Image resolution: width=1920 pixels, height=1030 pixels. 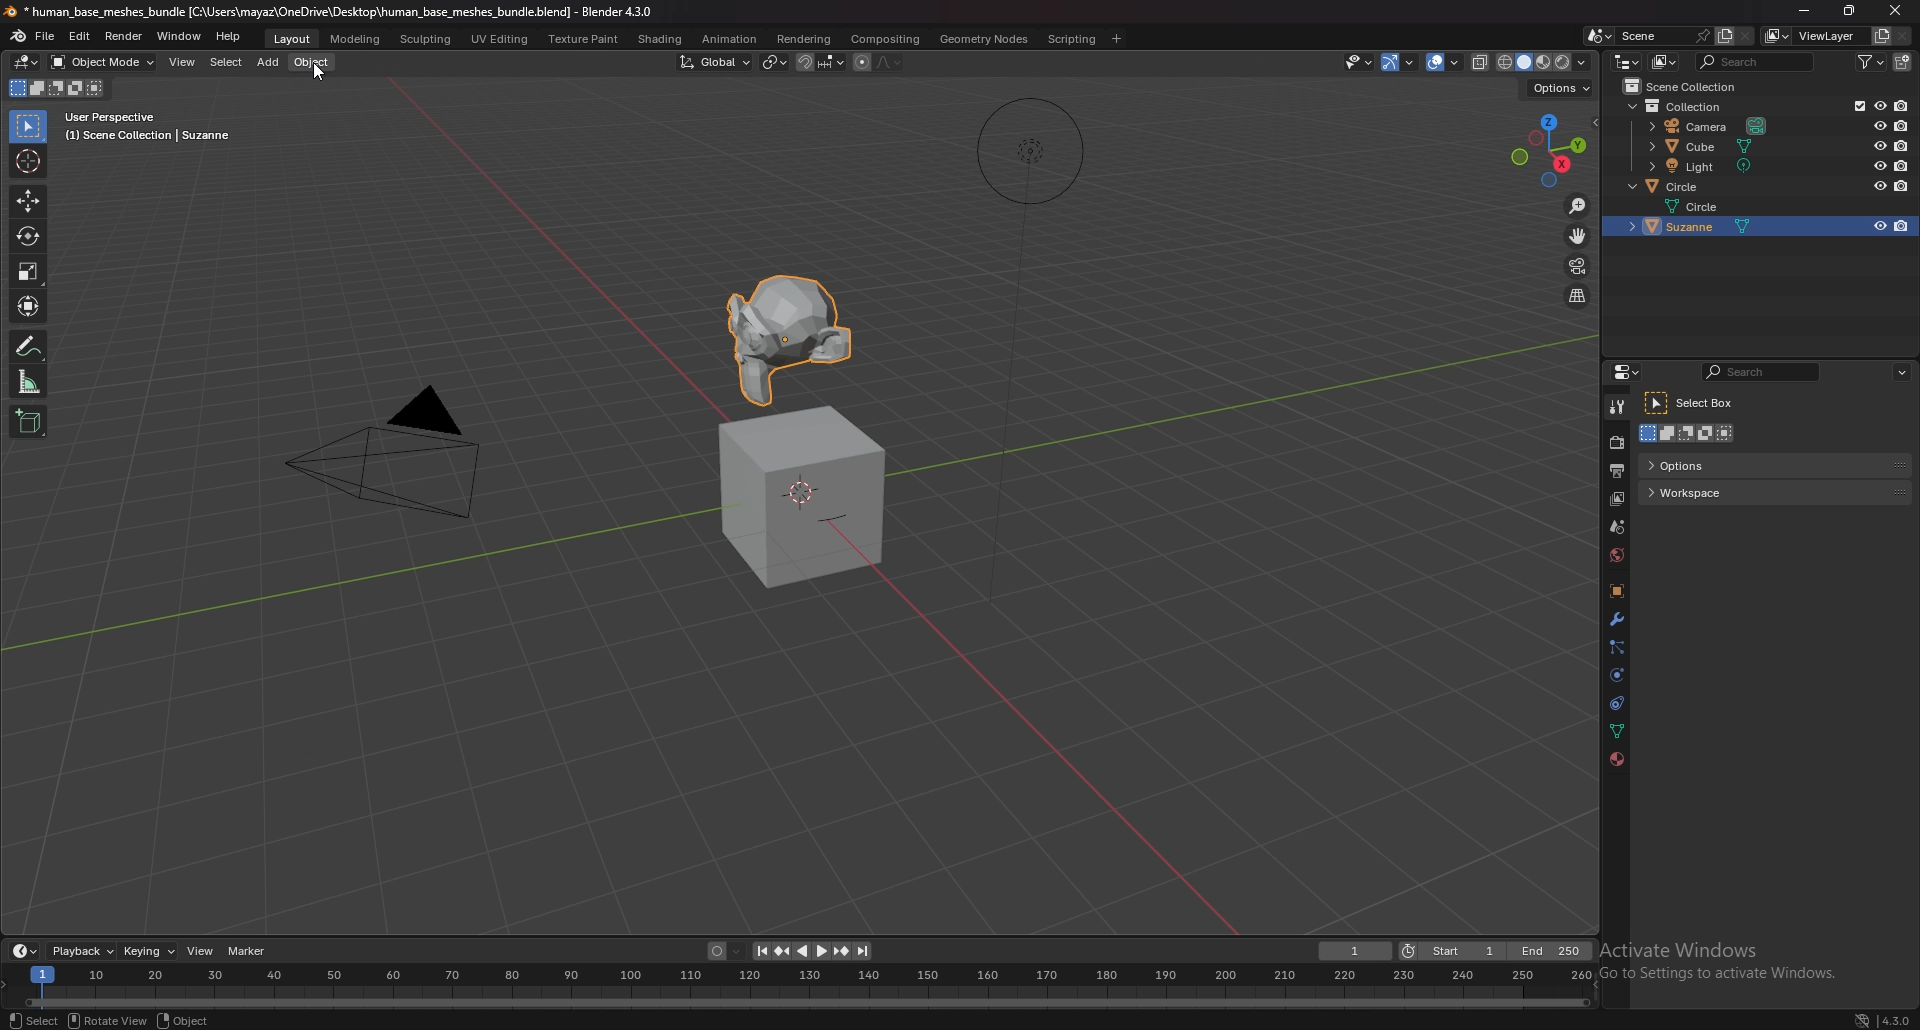 What do you see at coordinates (271, 62) in the screenshot?
I see `add` at bounding box center [271, 62].